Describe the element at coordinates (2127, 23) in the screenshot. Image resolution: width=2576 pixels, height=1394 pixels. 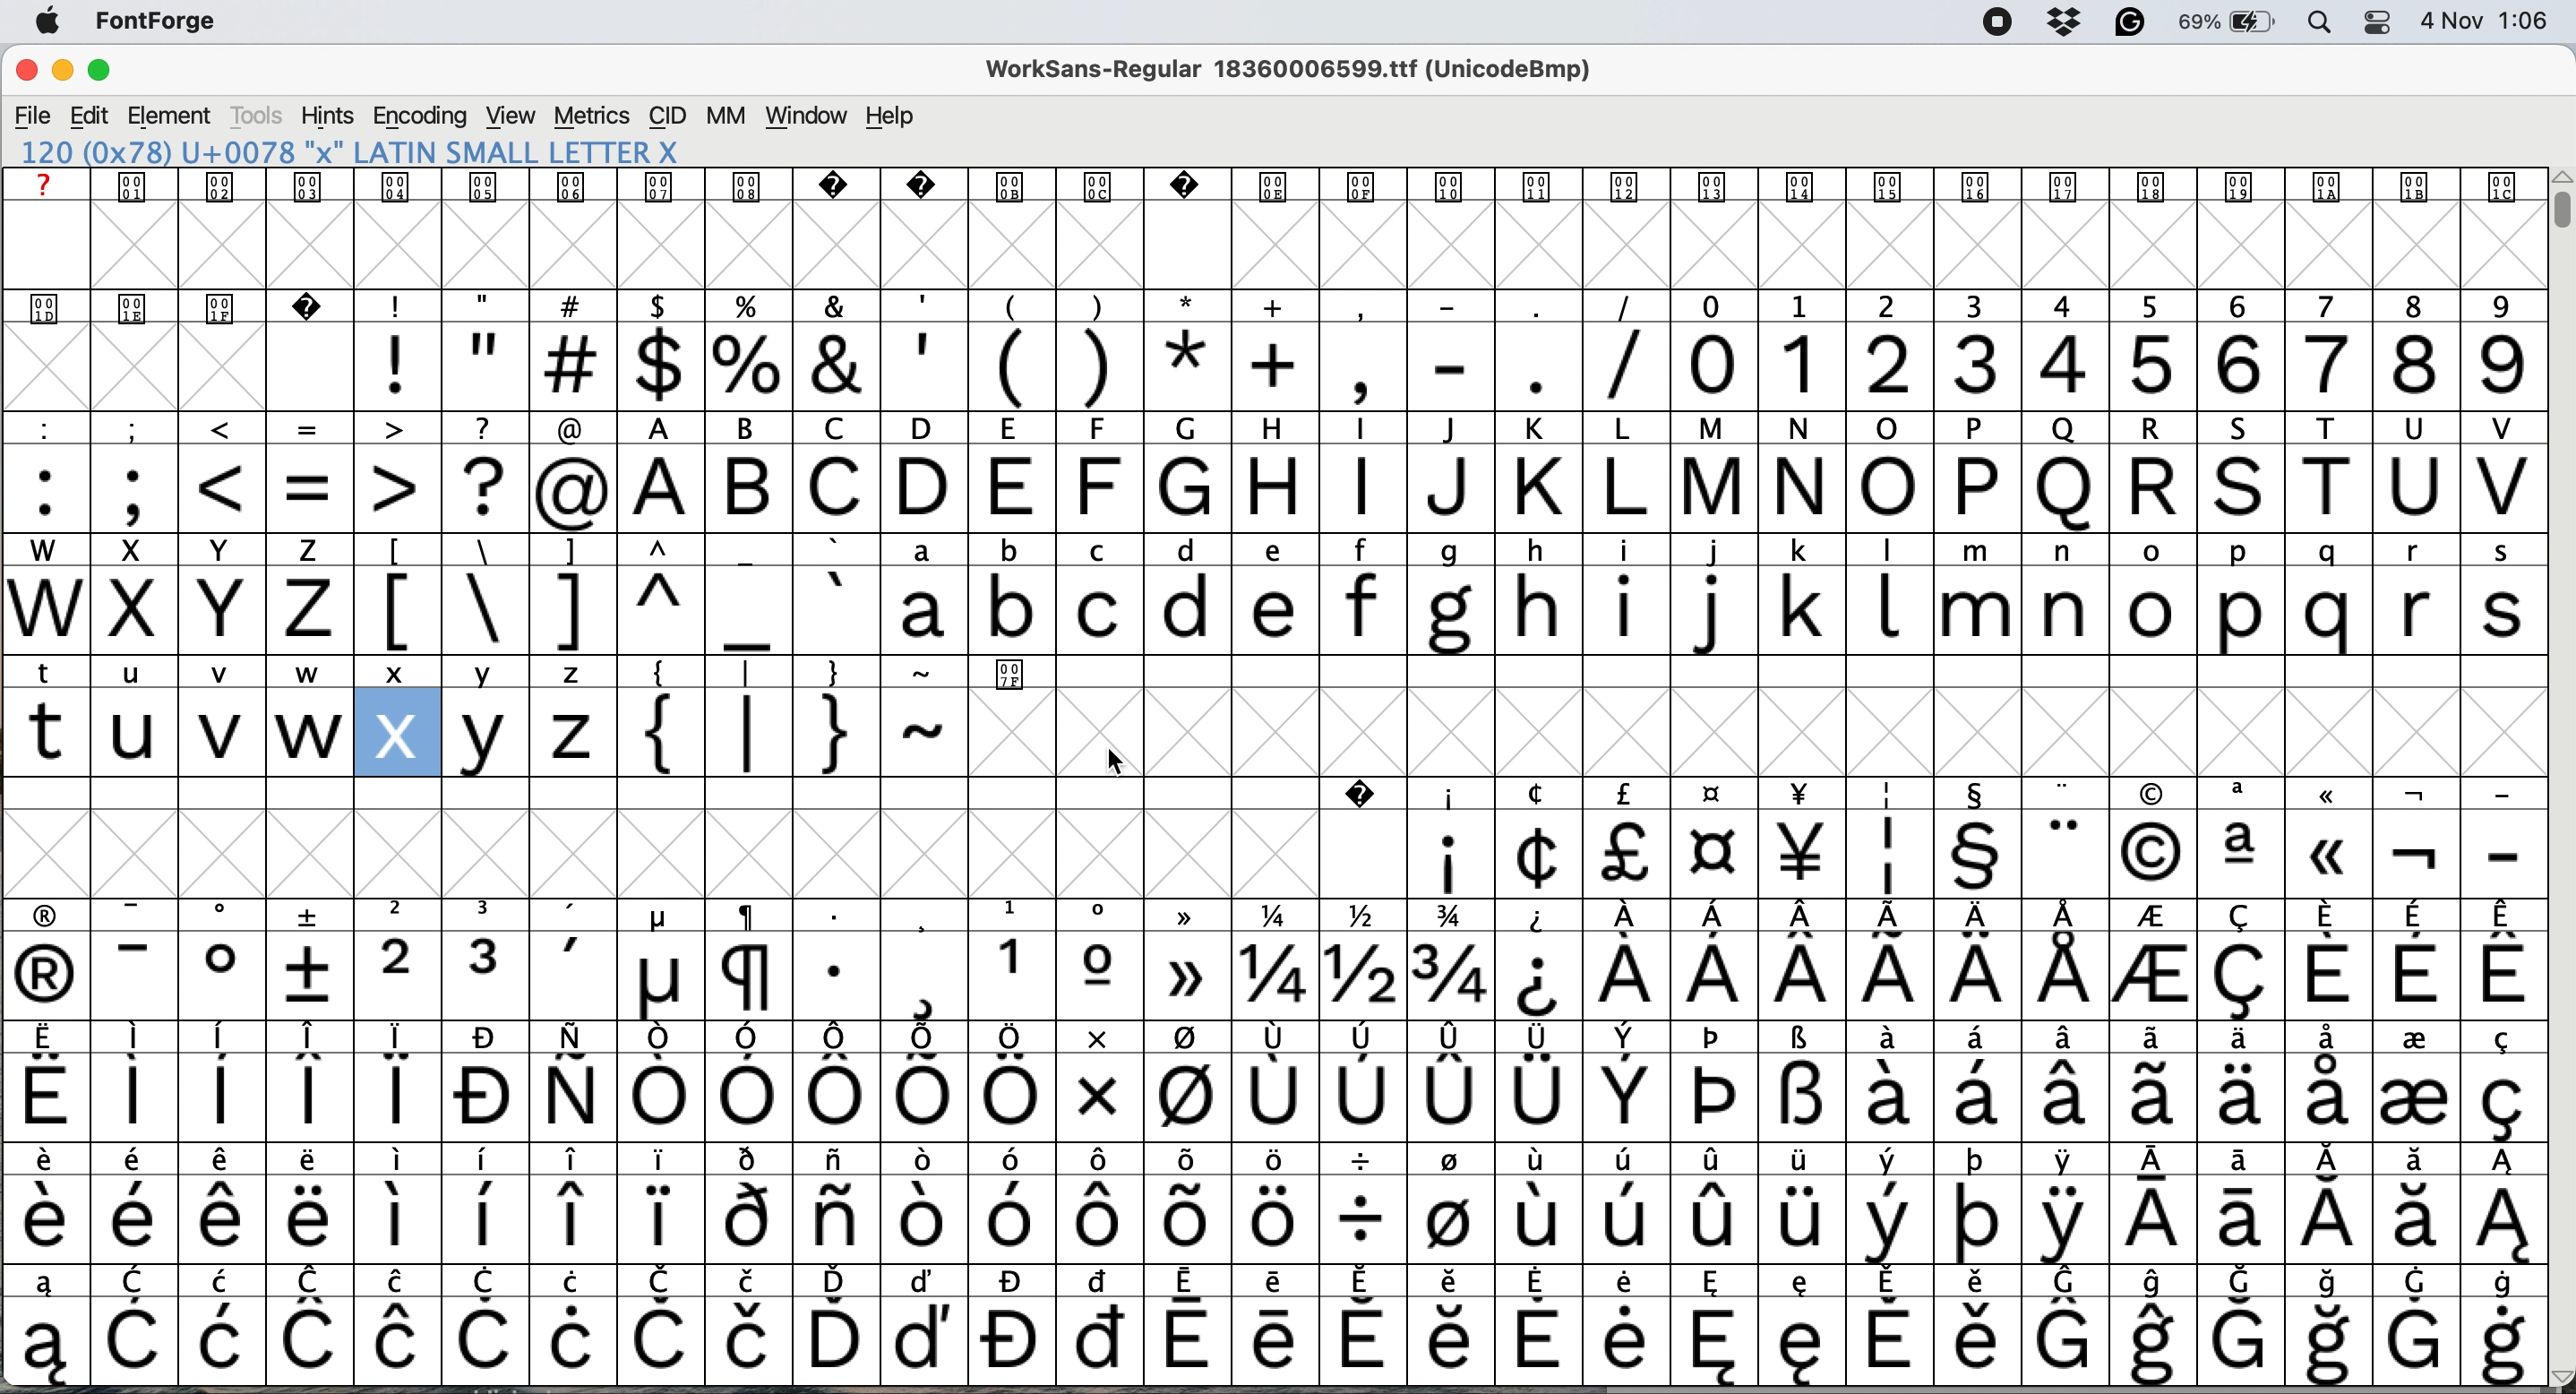
I see `grammarly` at that location.